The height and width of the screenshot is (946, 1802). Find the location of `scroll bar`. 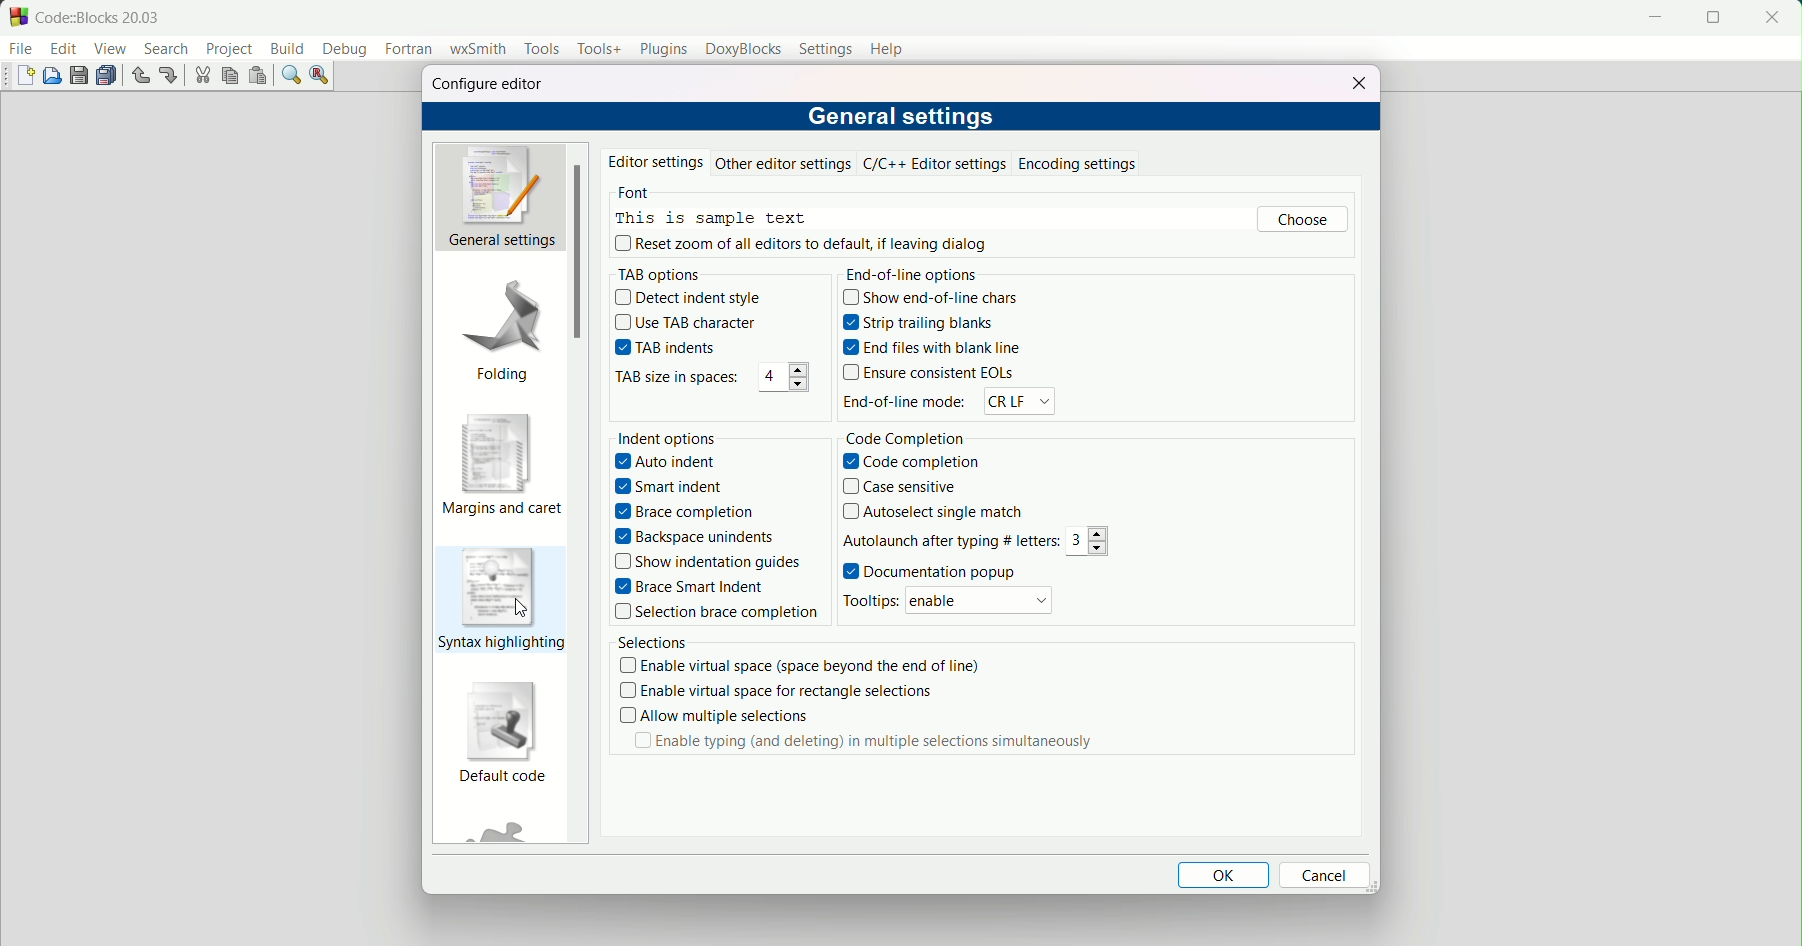

scroll bar is located at coordinates (575, 255).